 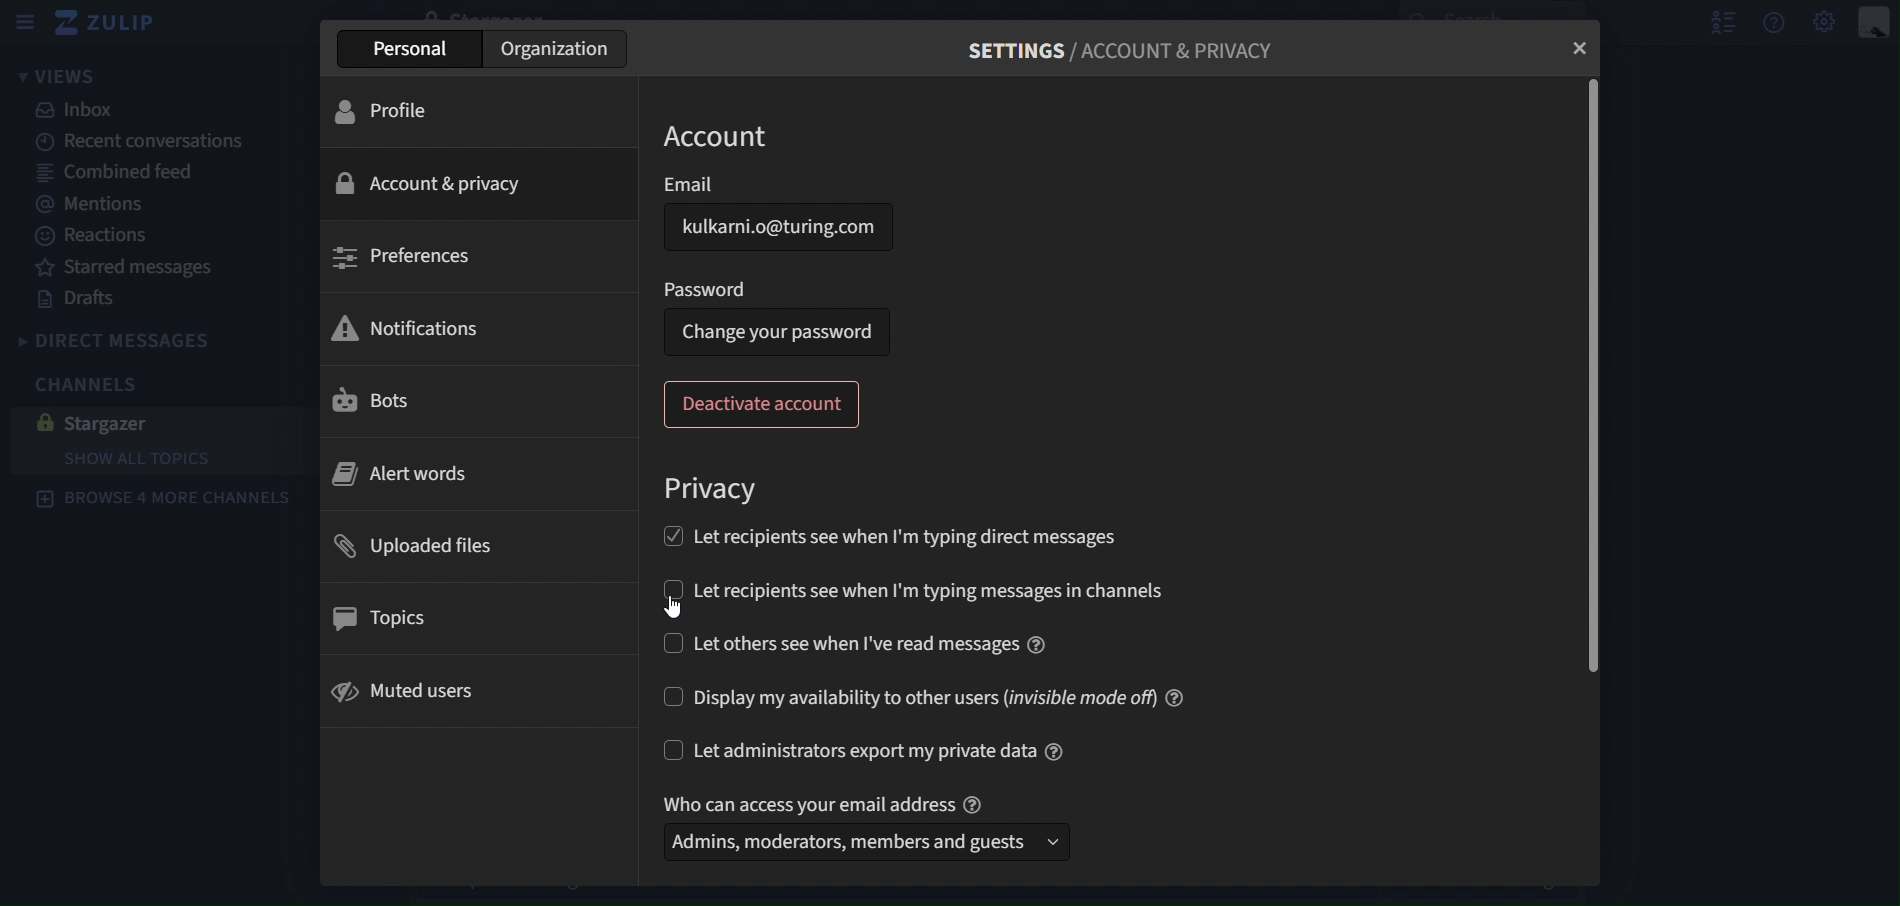 What do you see at coordinates (870, 646) in the screenshot?
I see `let others see when i've read message` at bounding box center [870, 646].